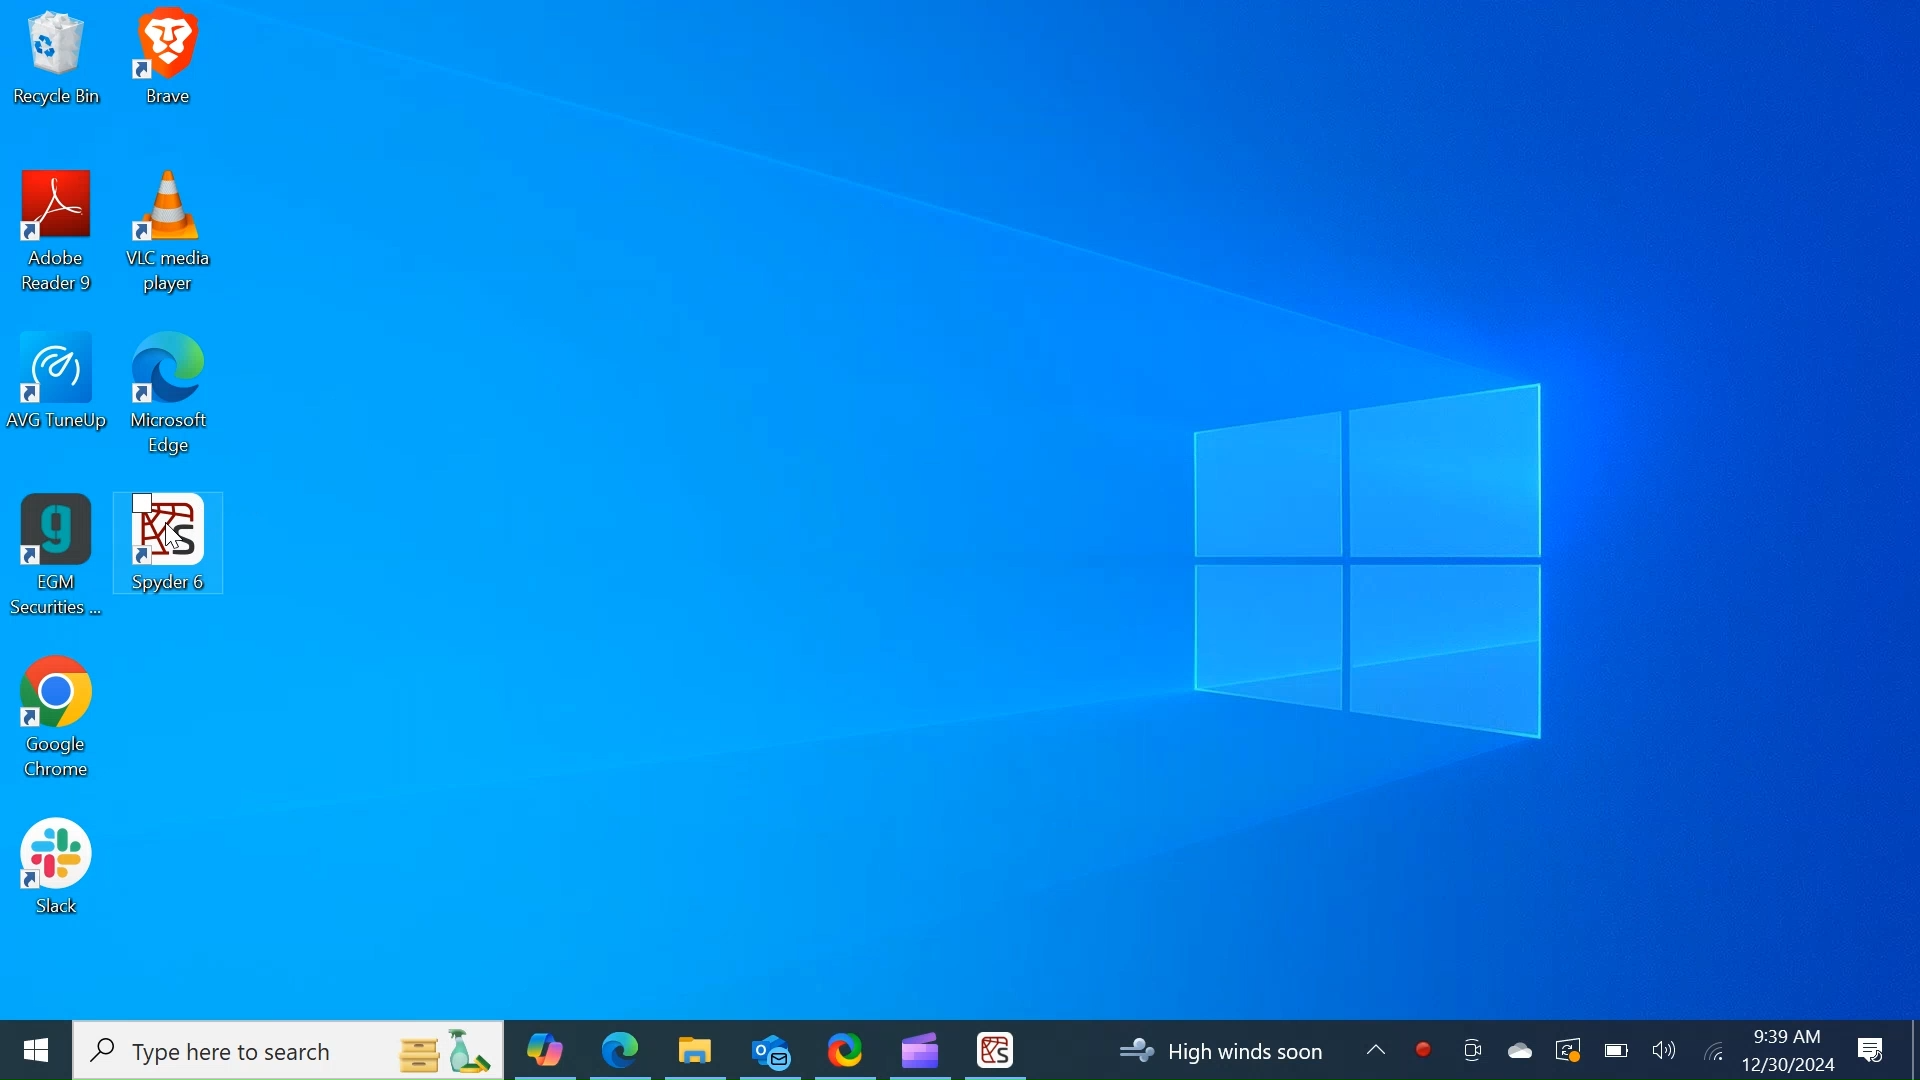 The width and height of the screenshot is (1920, 1080). I want to click on Notification, so click(1873, 1051).